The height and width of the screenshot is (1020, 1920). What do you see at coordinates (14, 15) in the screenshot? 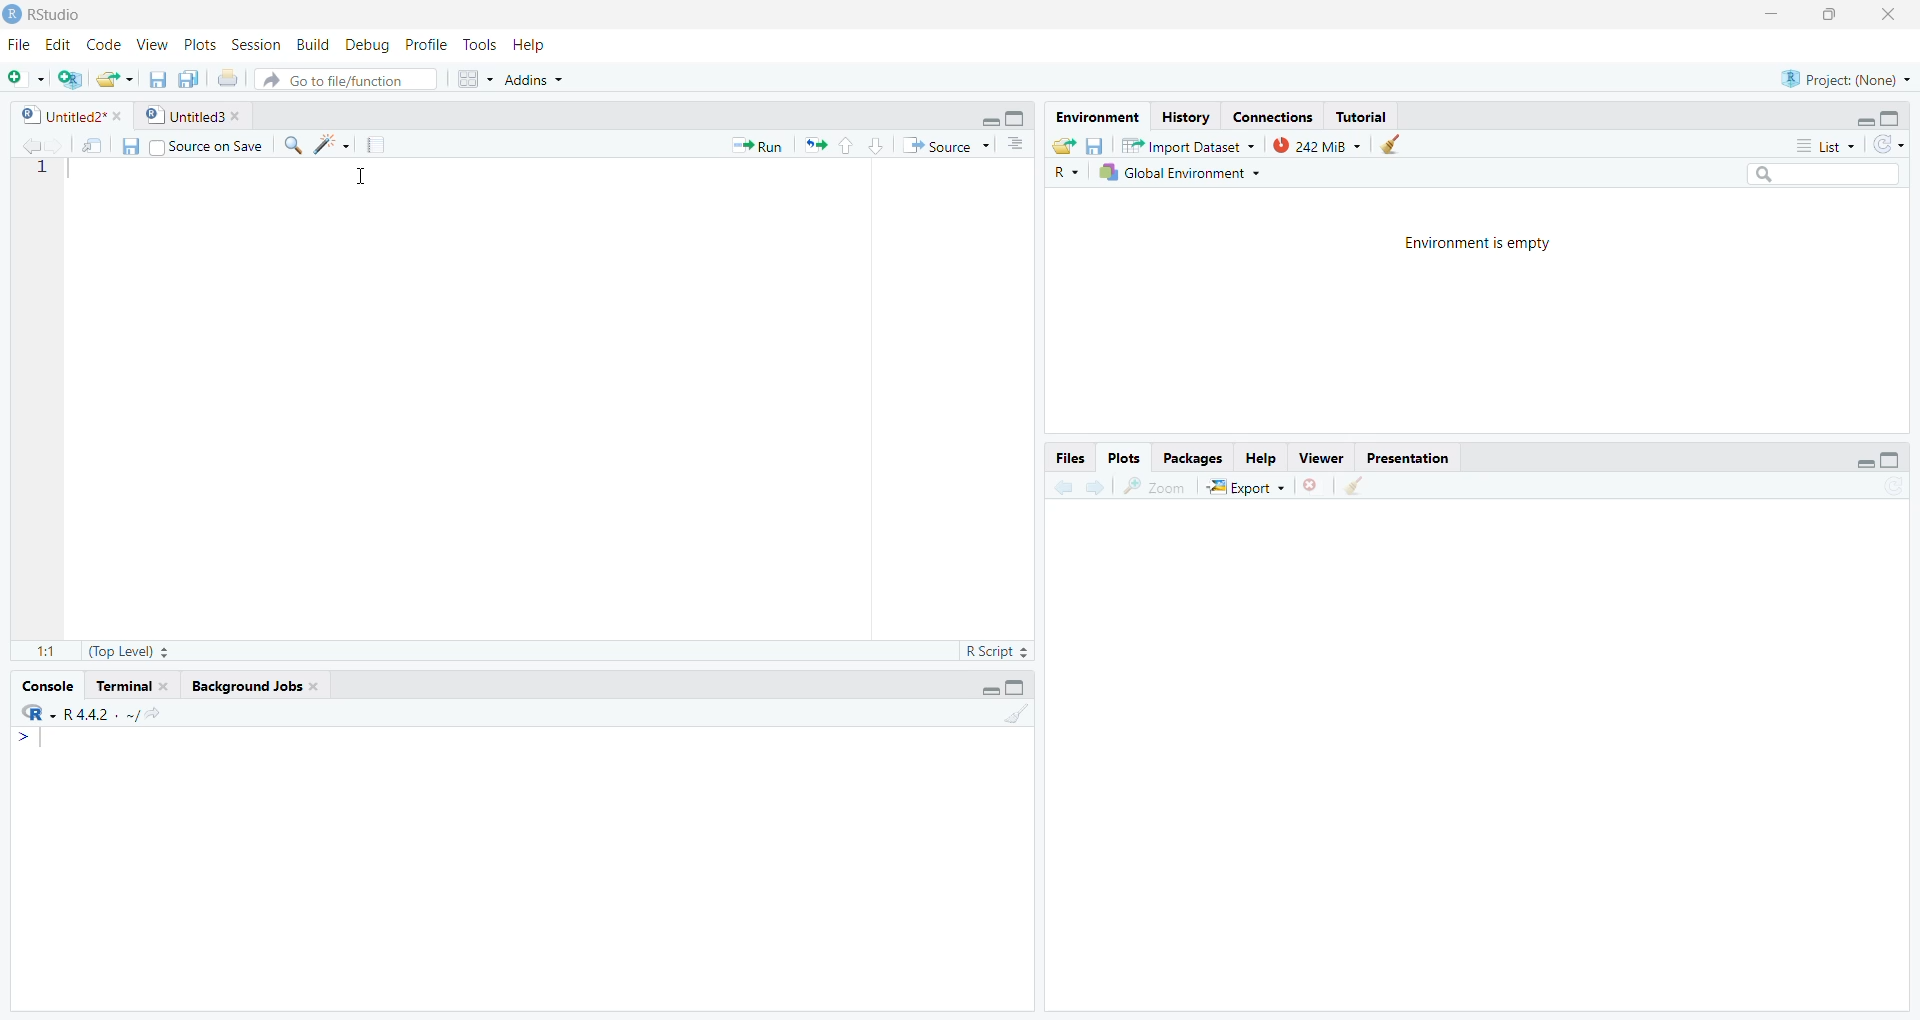
I see `logo` at bounding box center [14, 15].